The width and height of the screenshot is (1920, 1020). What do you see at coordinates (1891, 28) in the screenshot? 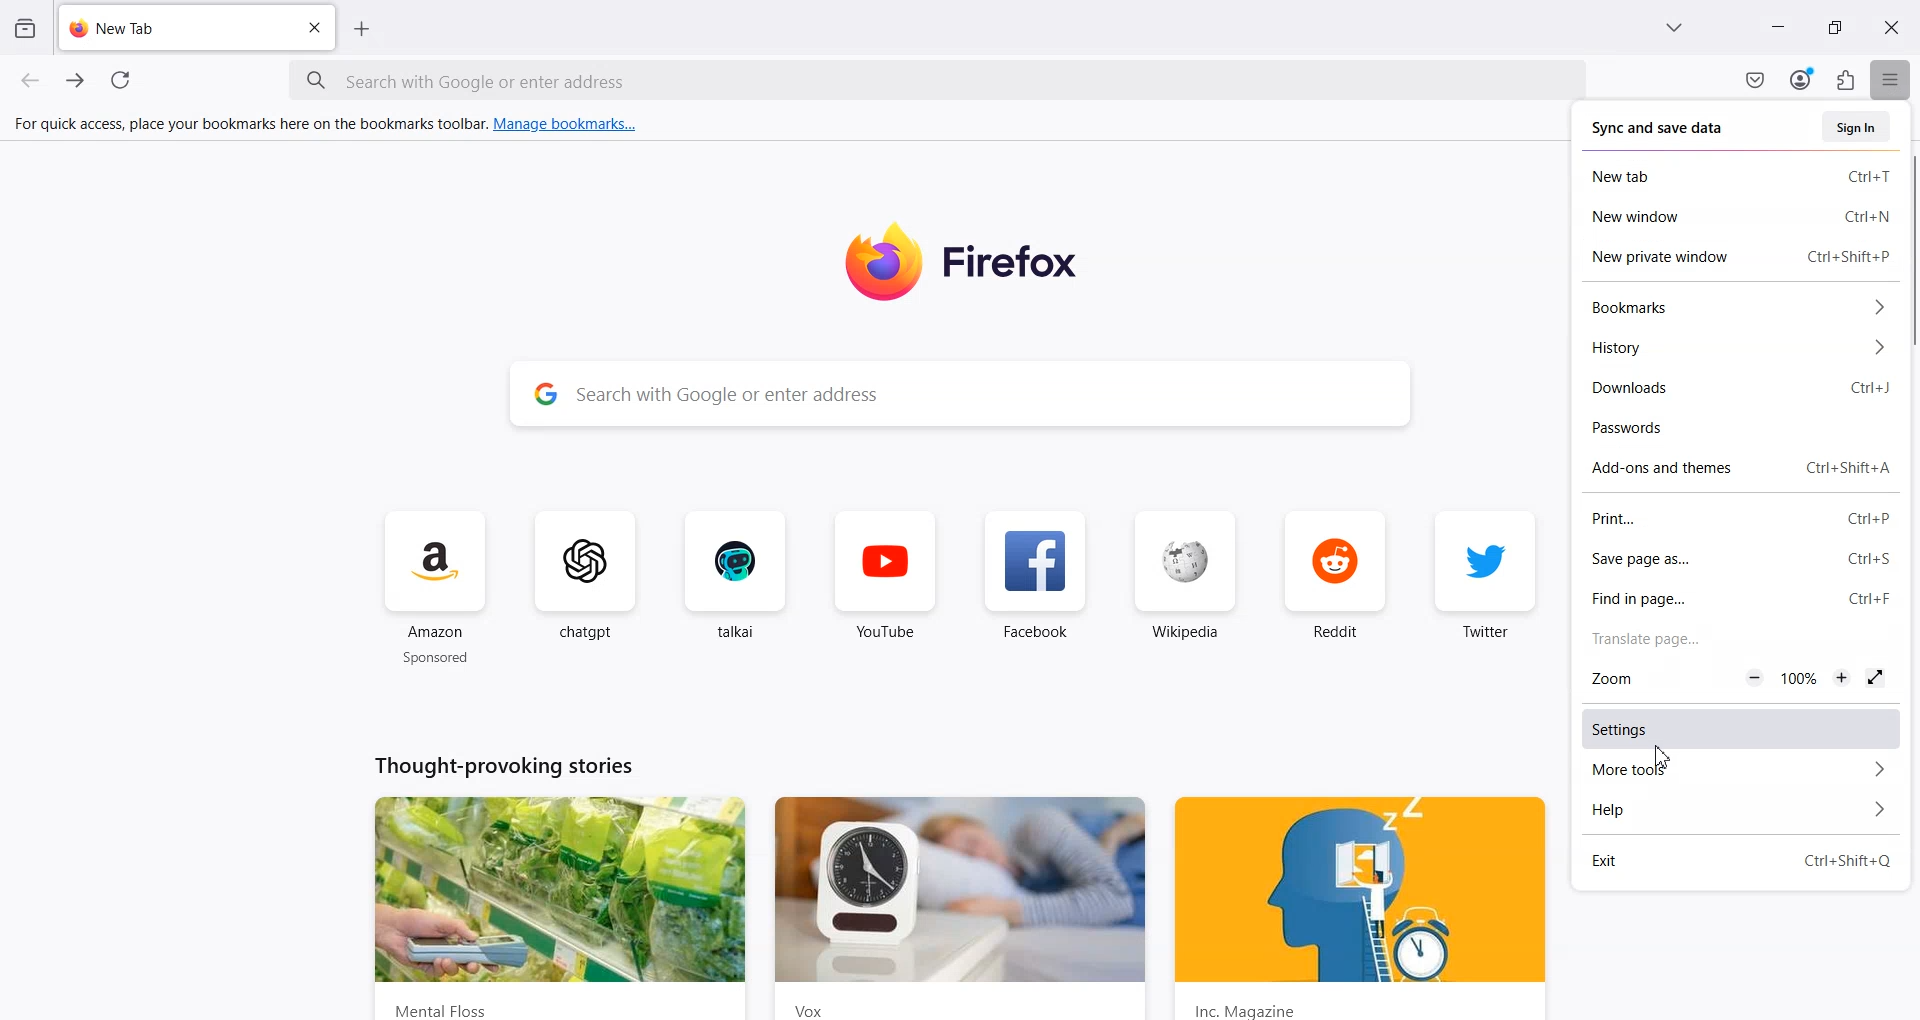
I see `Close` at bounding box center [1891, 28].